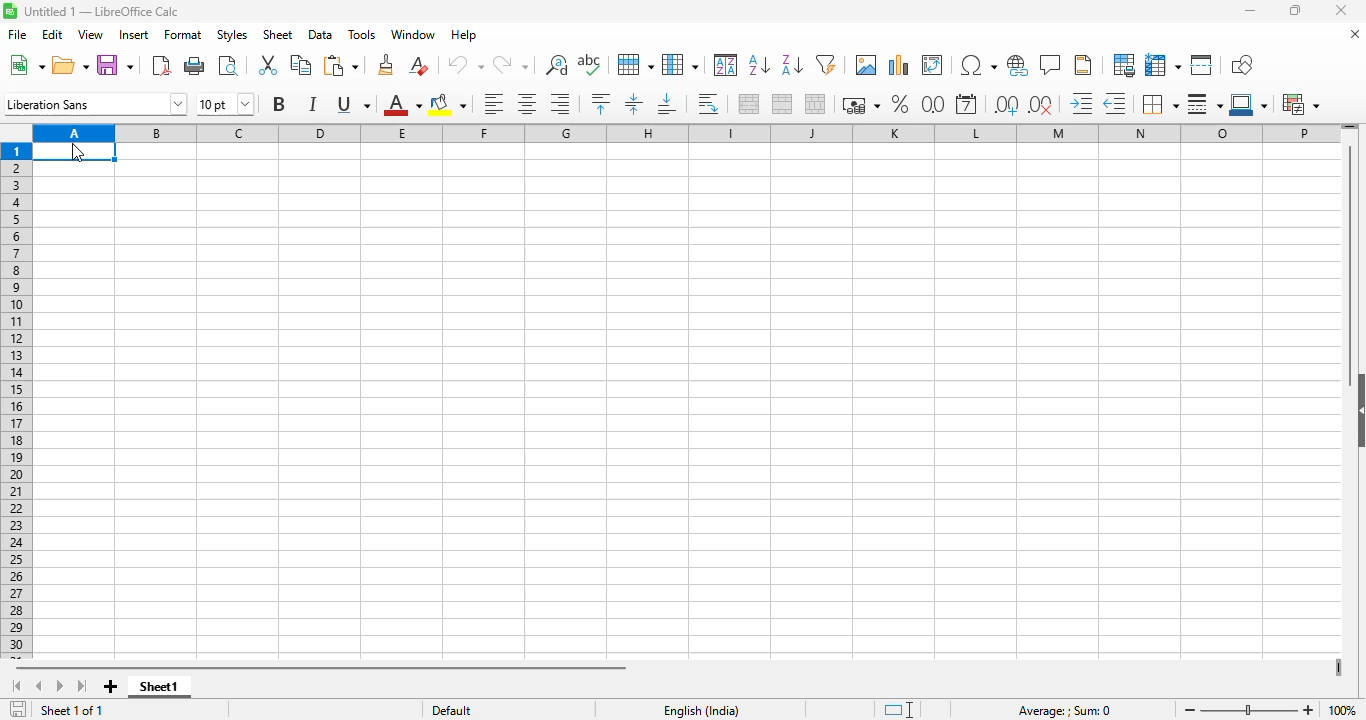 This screenshot has width=1366, height=720. What do you see at coordinates (1191, 710) in the screenshot?
I see `zoom out` at bounding box center [1191, 710].